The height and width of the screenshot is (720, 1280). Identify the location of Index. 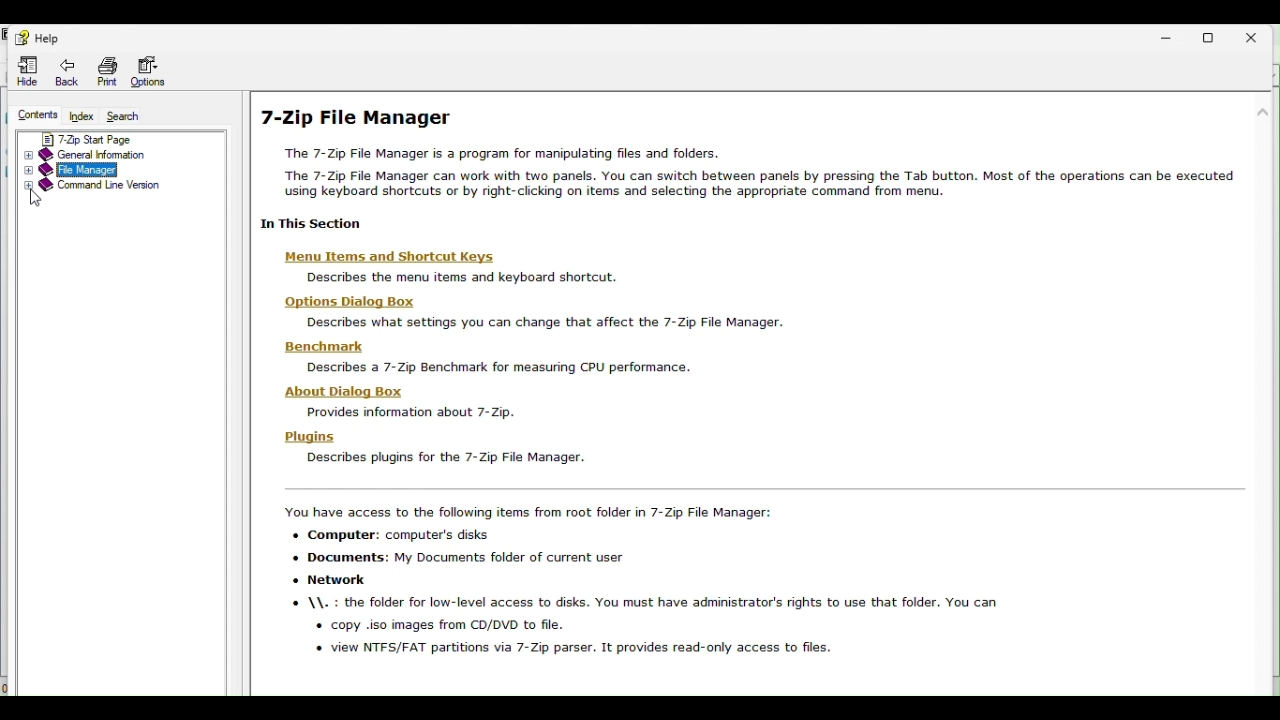
(80, 117).